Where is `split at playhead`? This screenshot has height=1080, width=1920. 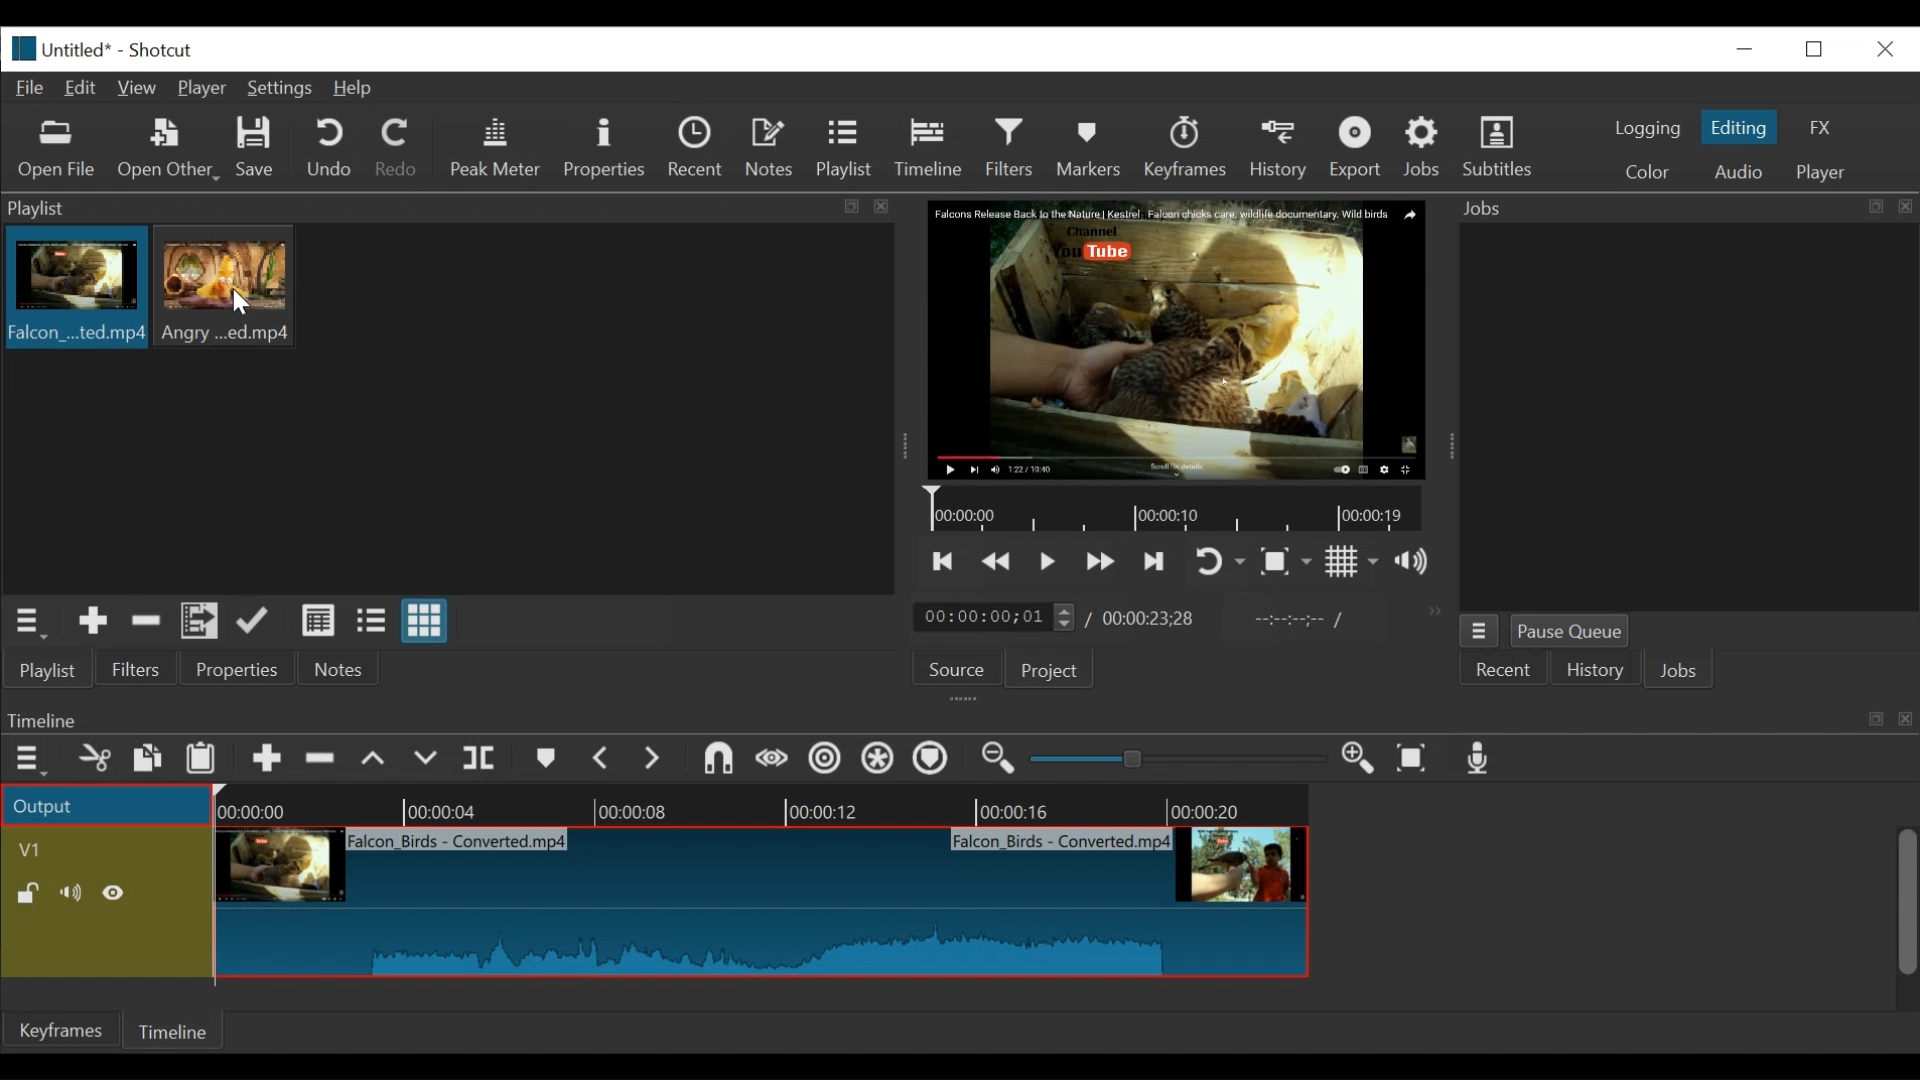
split at playhead is located at coordinates (482, 760).